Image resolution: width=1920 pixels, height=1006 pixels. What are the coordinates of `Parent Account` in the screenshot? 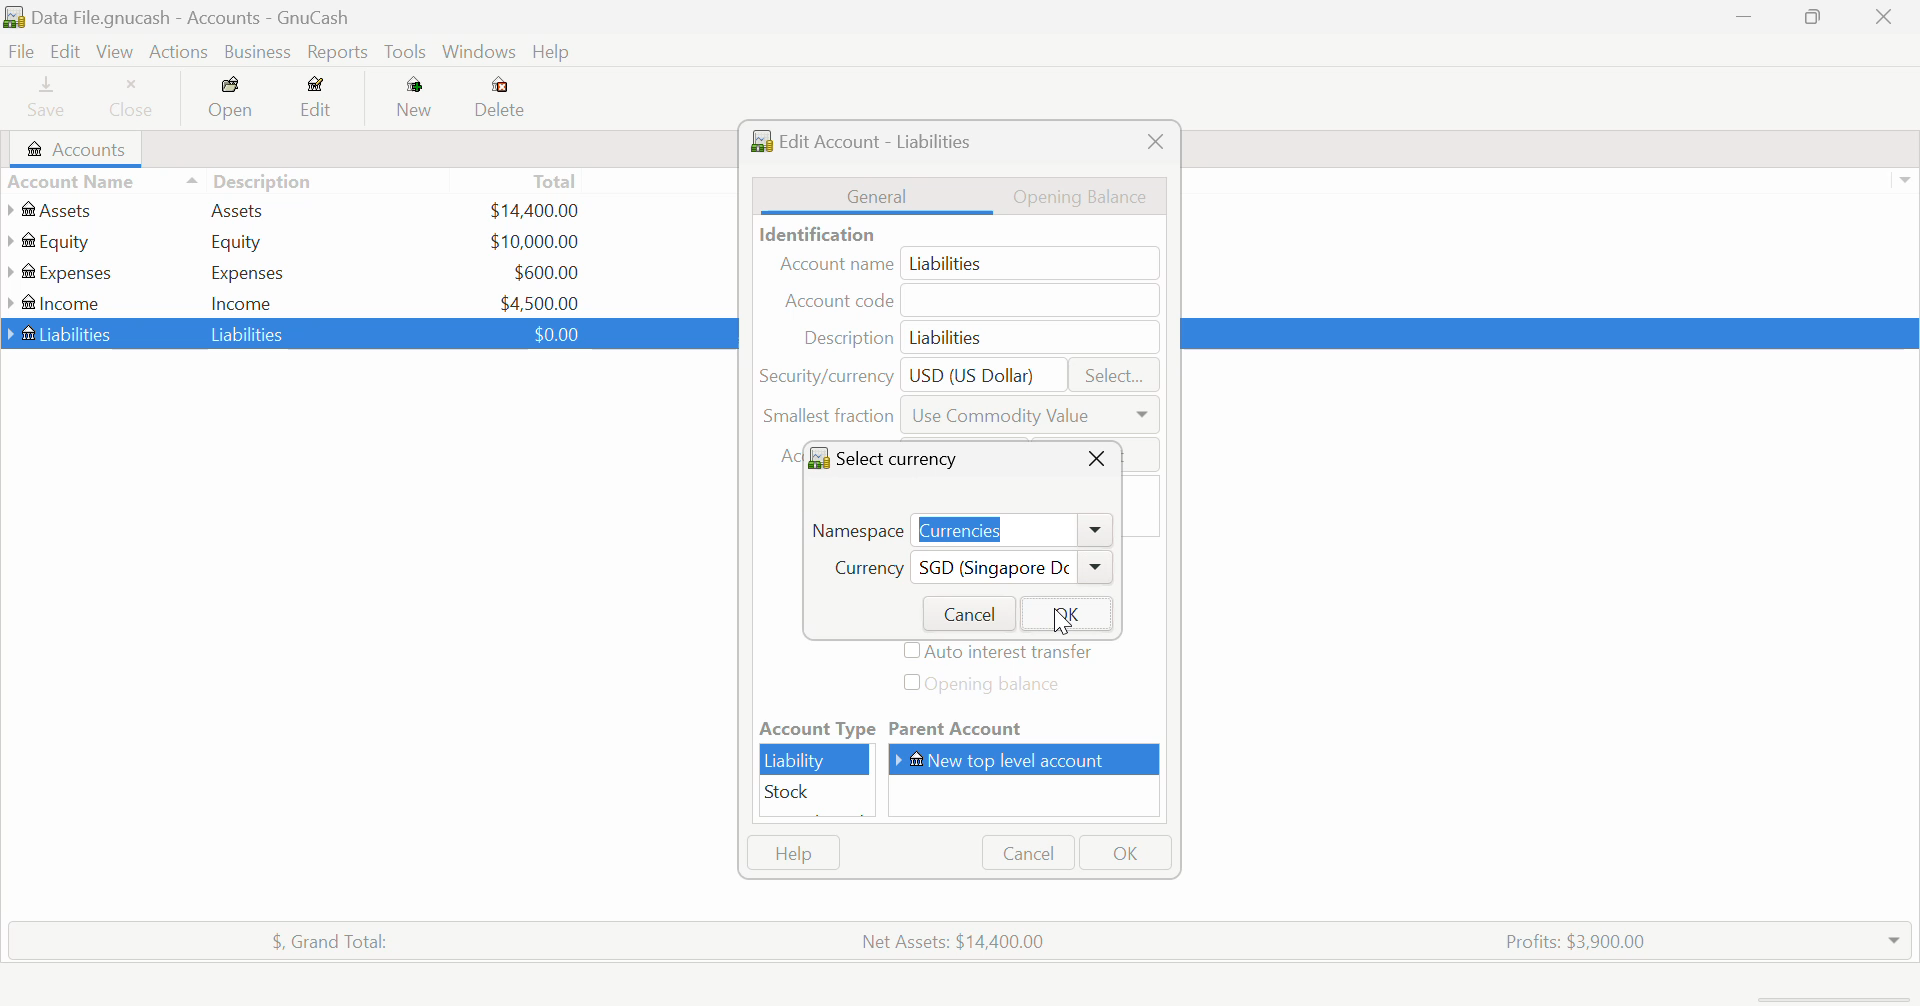 It's located at (1027, 730).